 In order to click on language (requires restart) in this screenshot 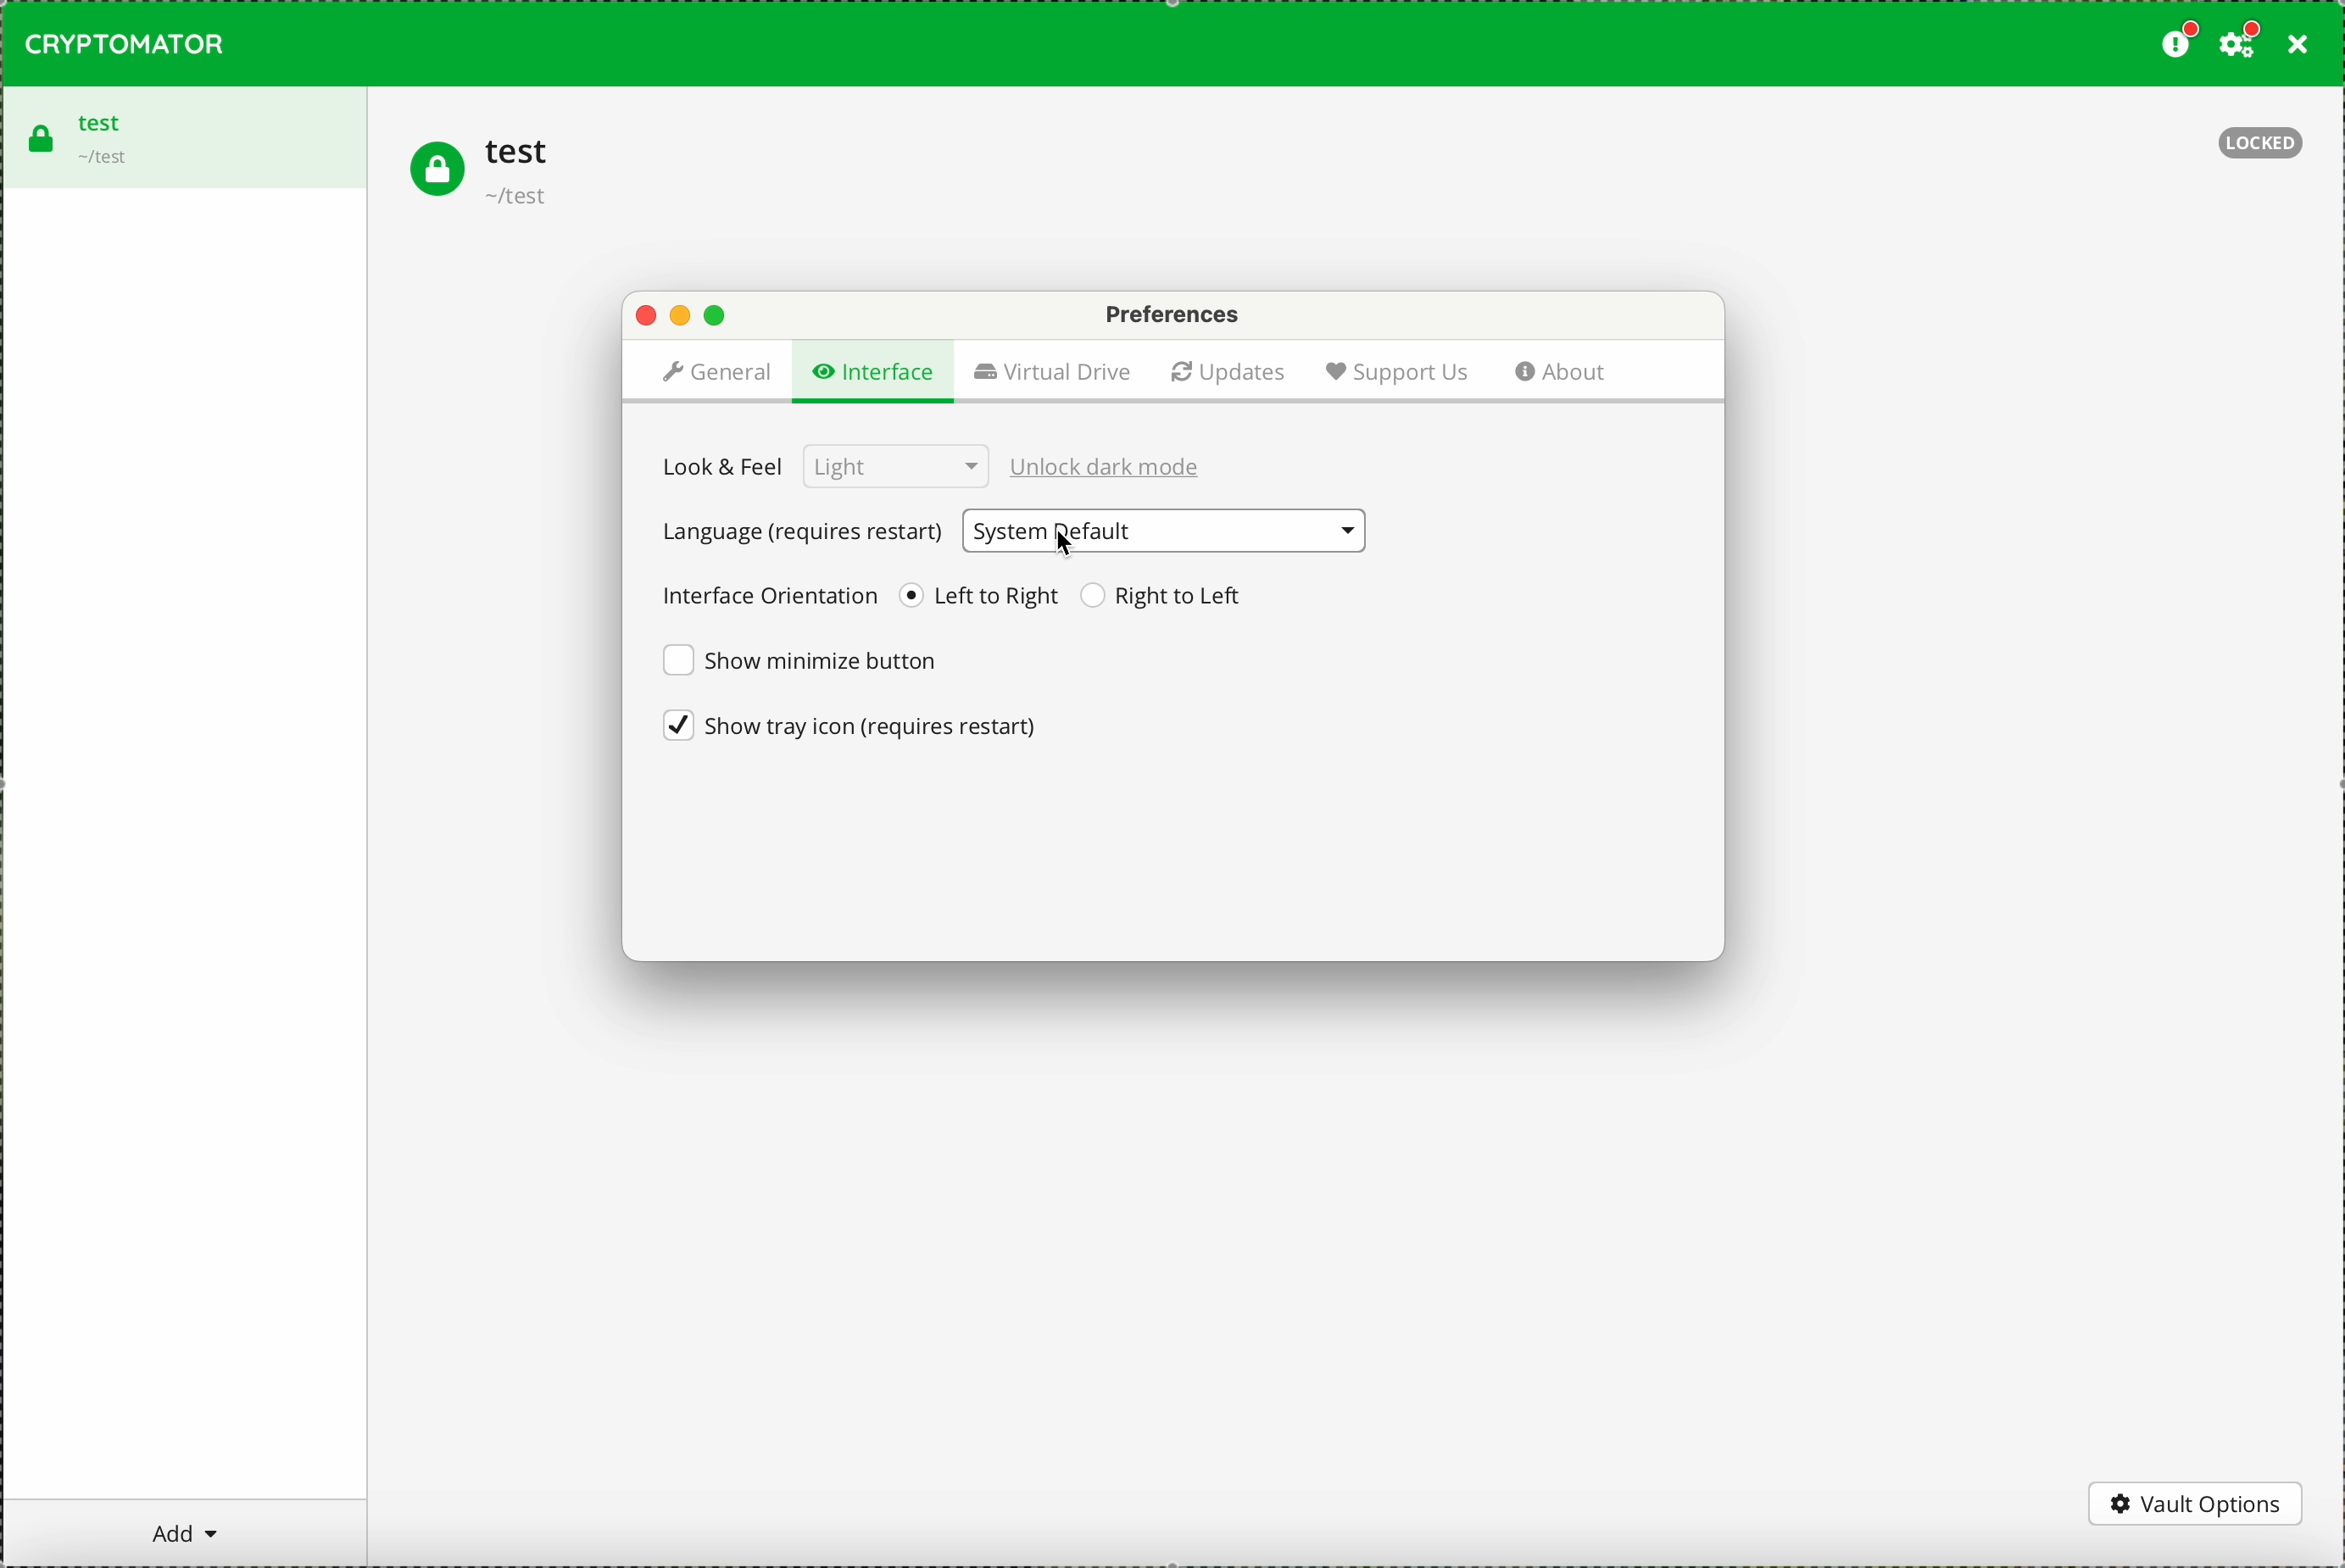, I will do `click(803, 536)`.